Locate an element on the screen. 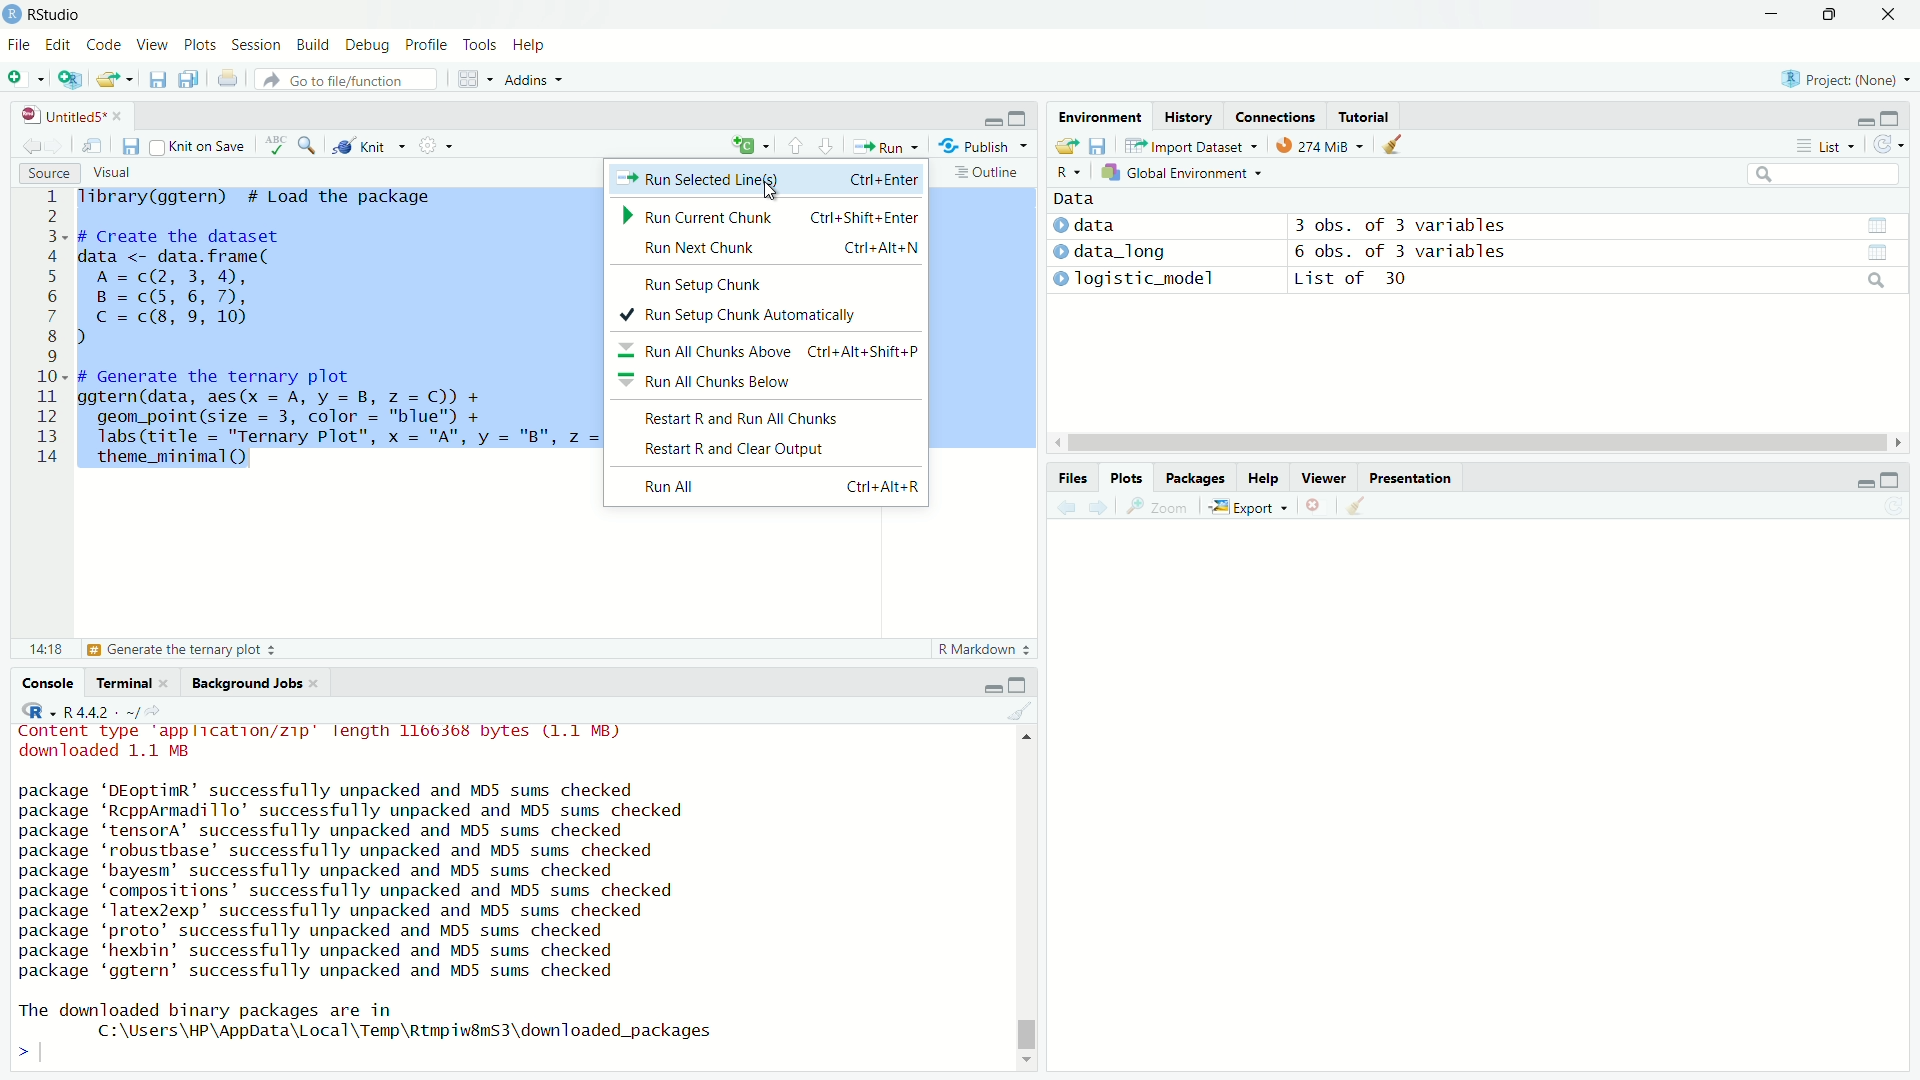 This screenshot has width=1920, height=1080. save is located at coordinates (130, 147).